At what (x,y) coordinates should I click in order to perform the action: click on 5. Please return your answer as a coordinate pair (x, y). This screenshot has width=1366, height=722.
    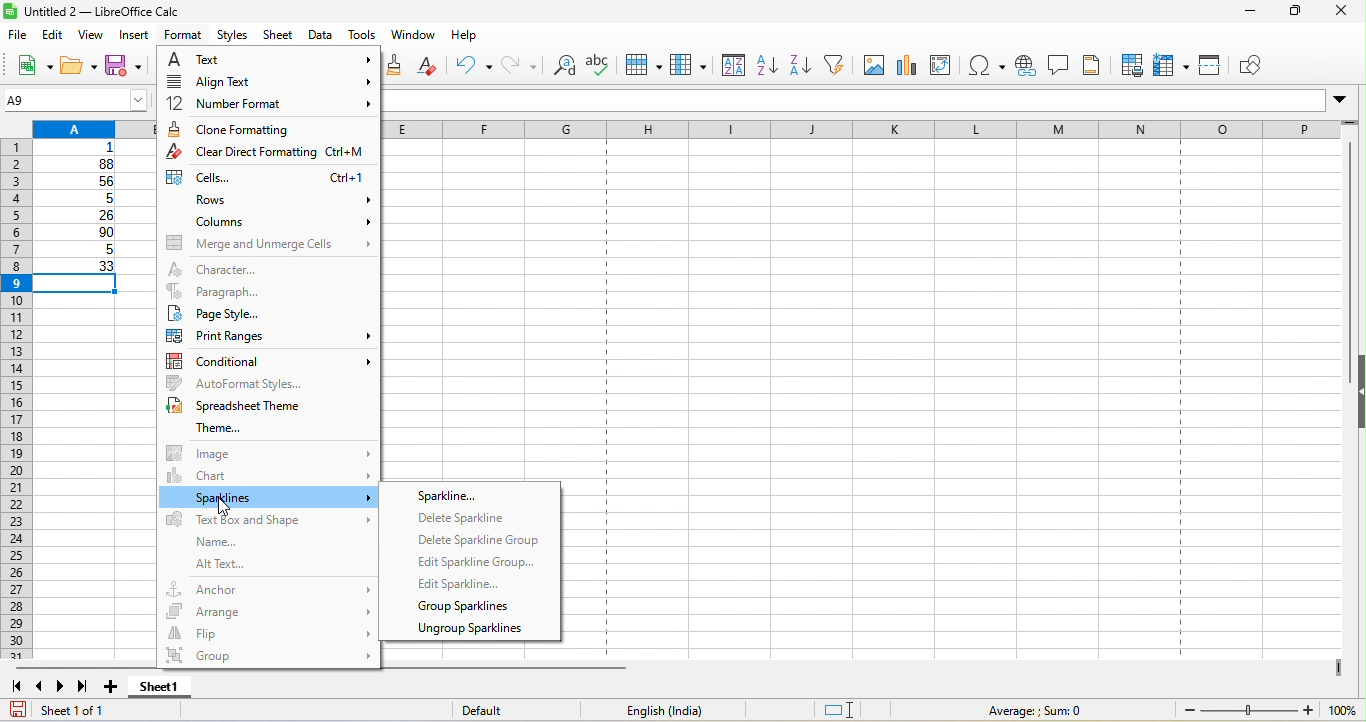
    Looking at the image, I should click on (76, 252).